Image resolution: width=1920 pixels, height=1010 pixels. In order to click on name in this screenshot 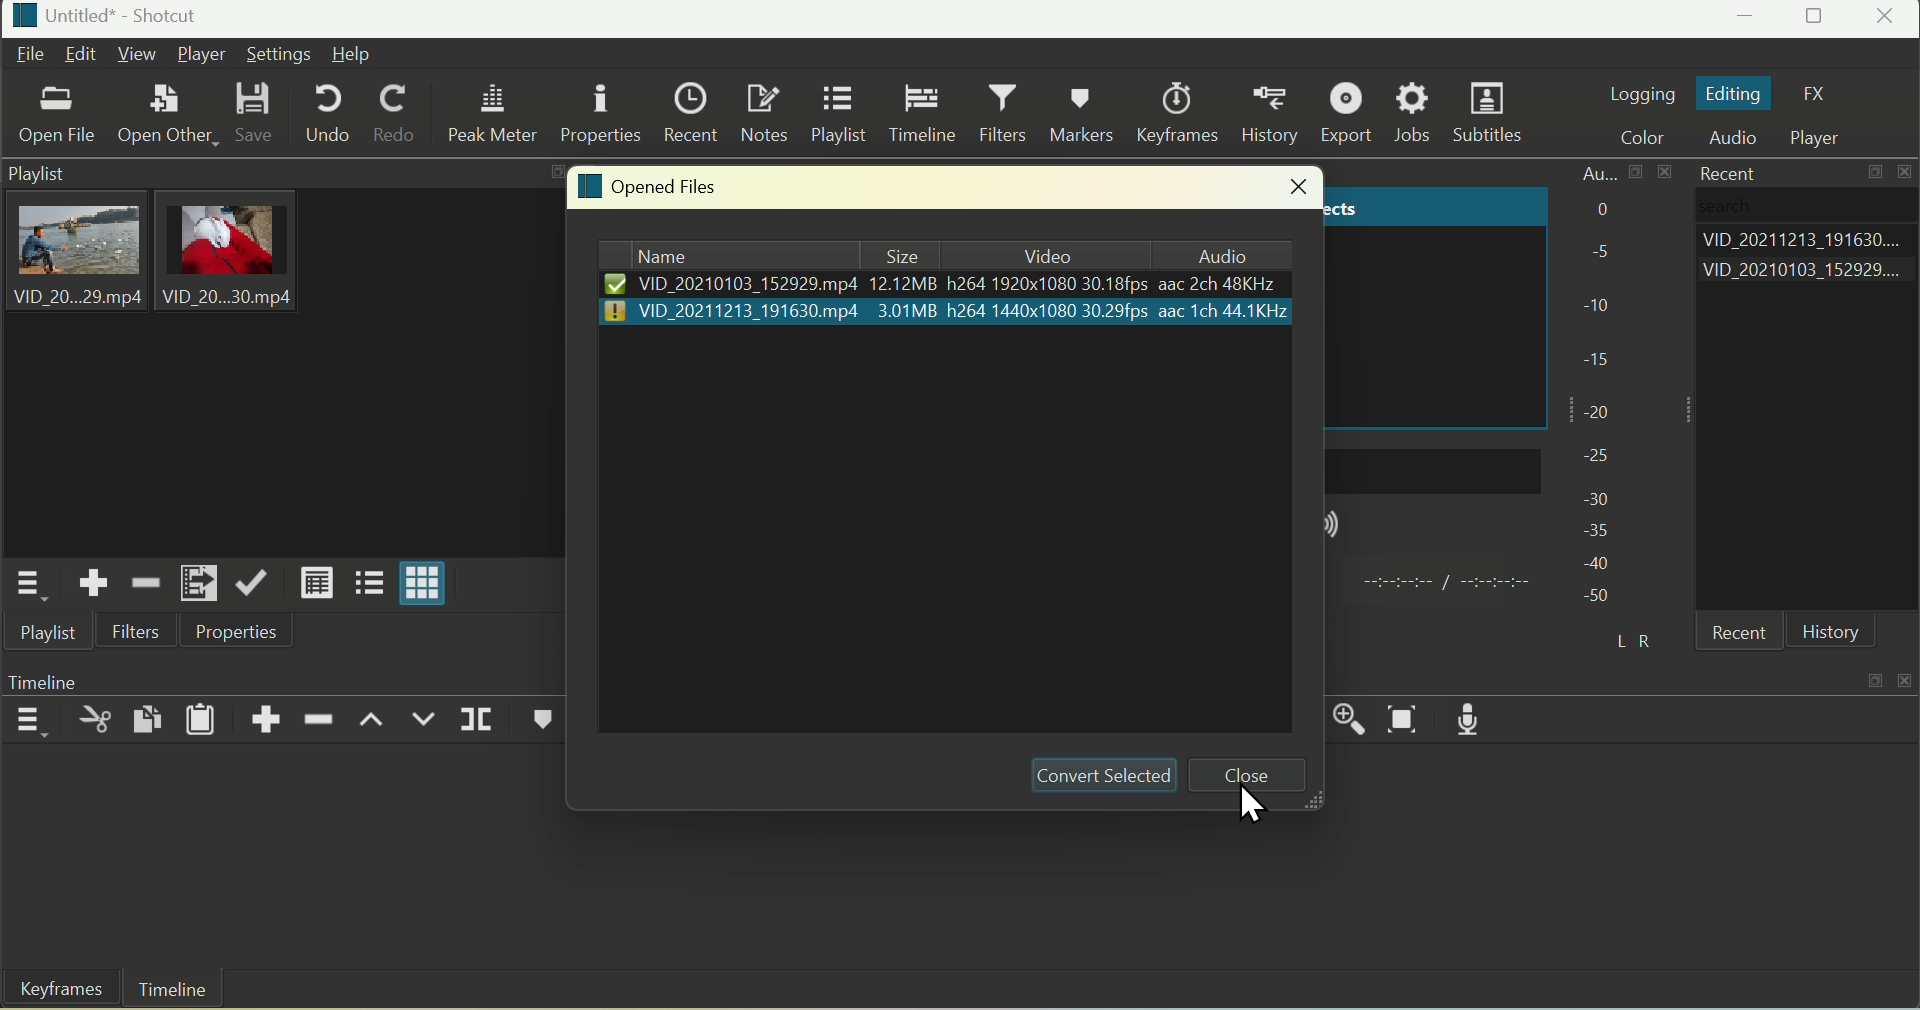, I will do `click(732, 255)`.